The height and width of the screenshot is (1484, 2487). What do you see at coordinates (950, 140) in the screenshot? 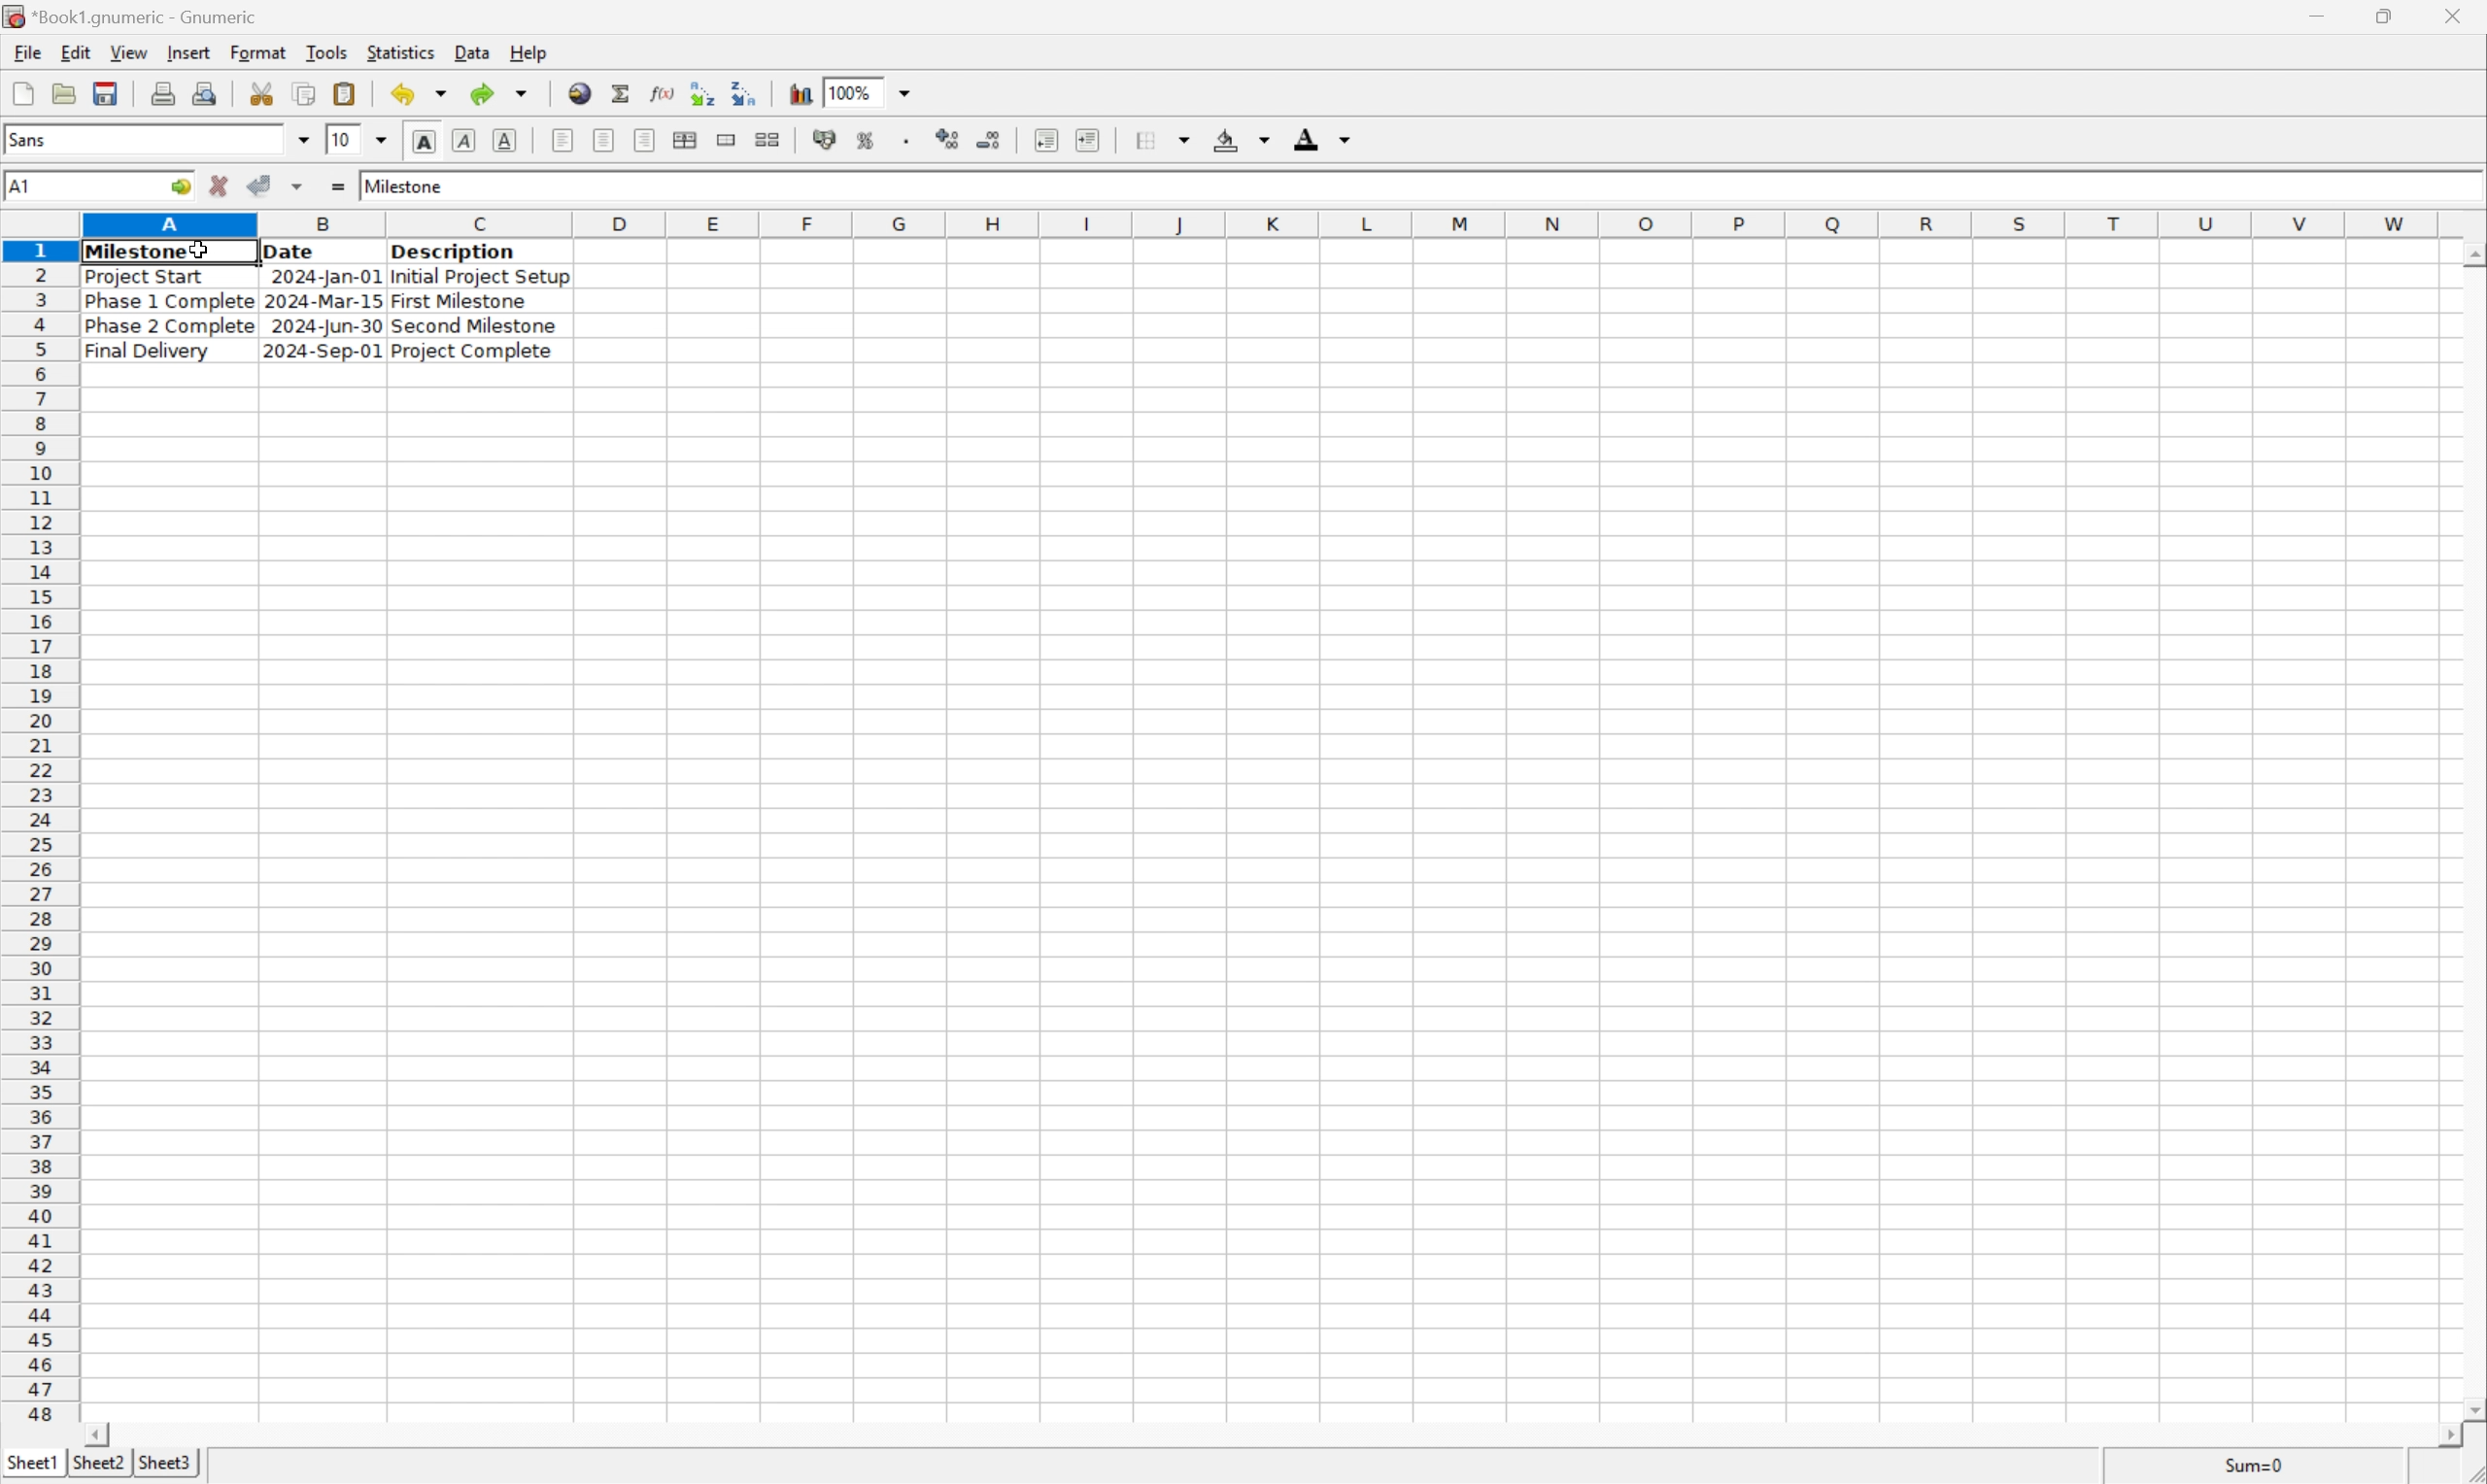
I see `increase number of decimals displayed` at bounding box center [950, 140].